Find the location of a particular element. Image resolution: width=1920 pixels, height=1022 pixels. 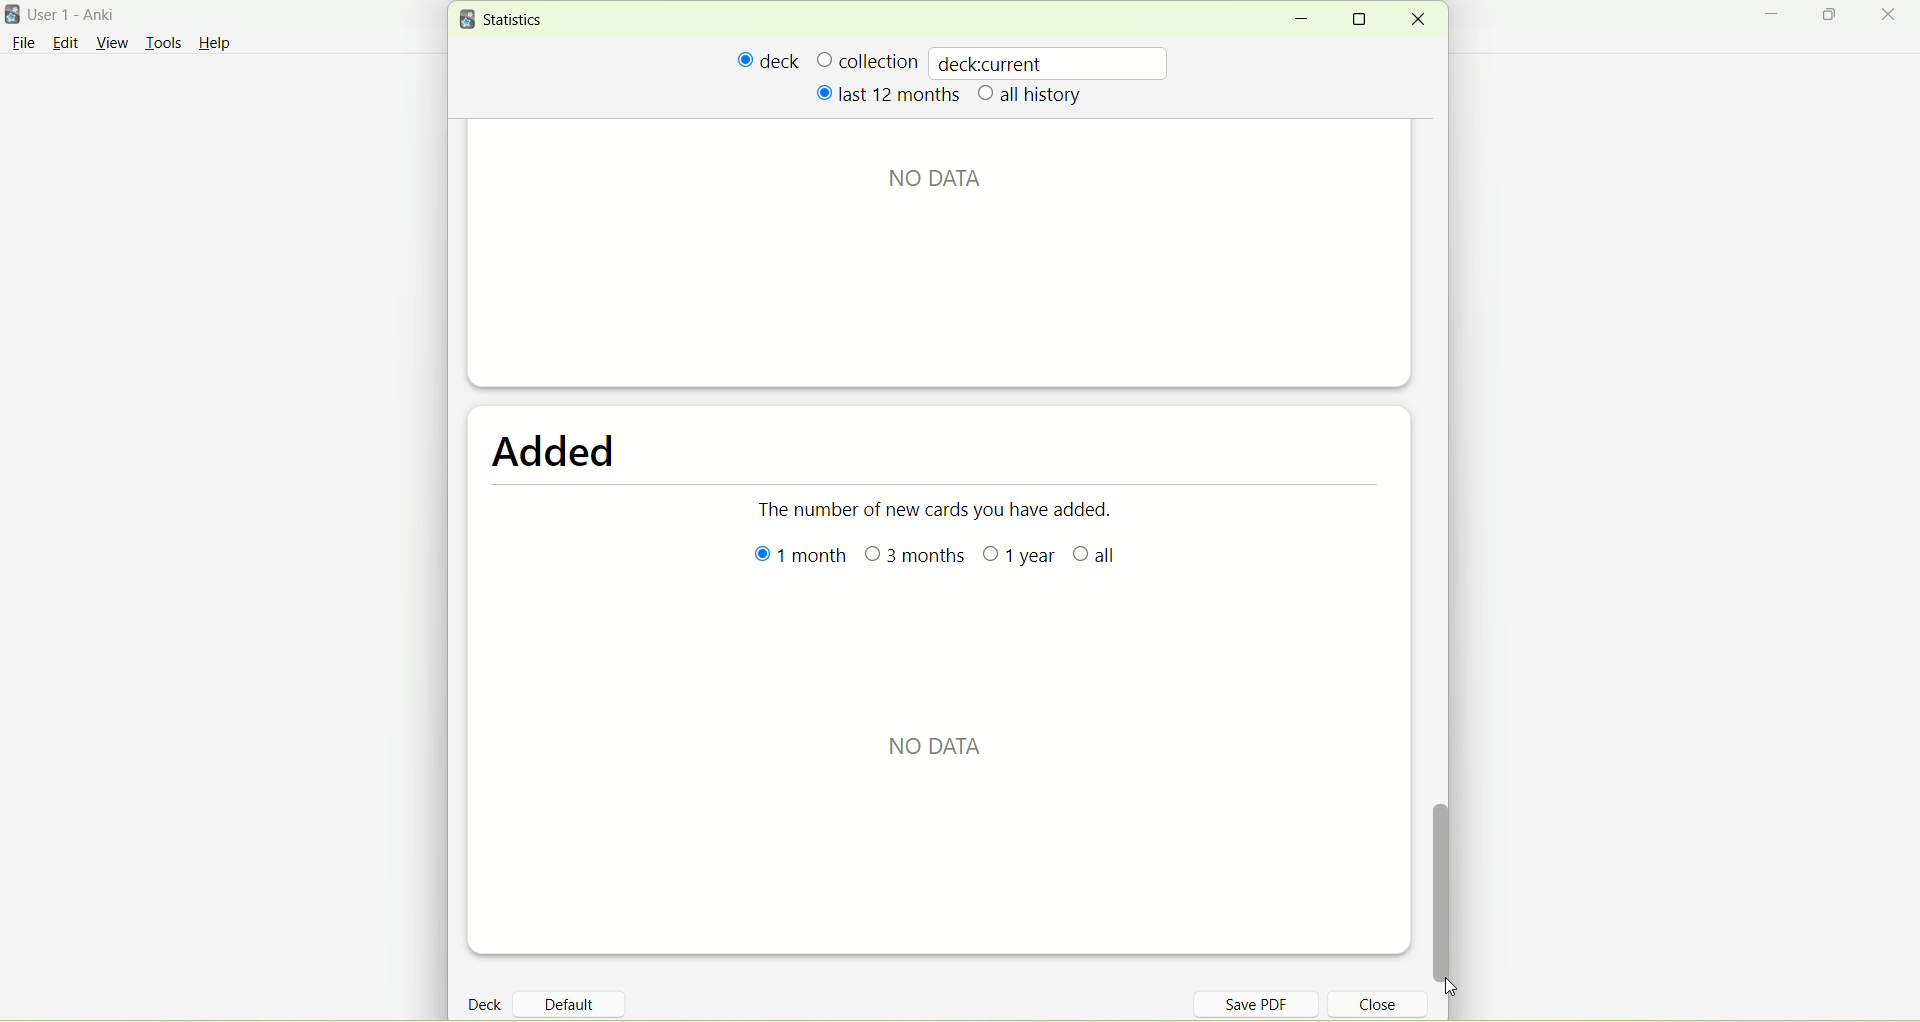

vertical scroll bar is located at coordinates (1450, 893).